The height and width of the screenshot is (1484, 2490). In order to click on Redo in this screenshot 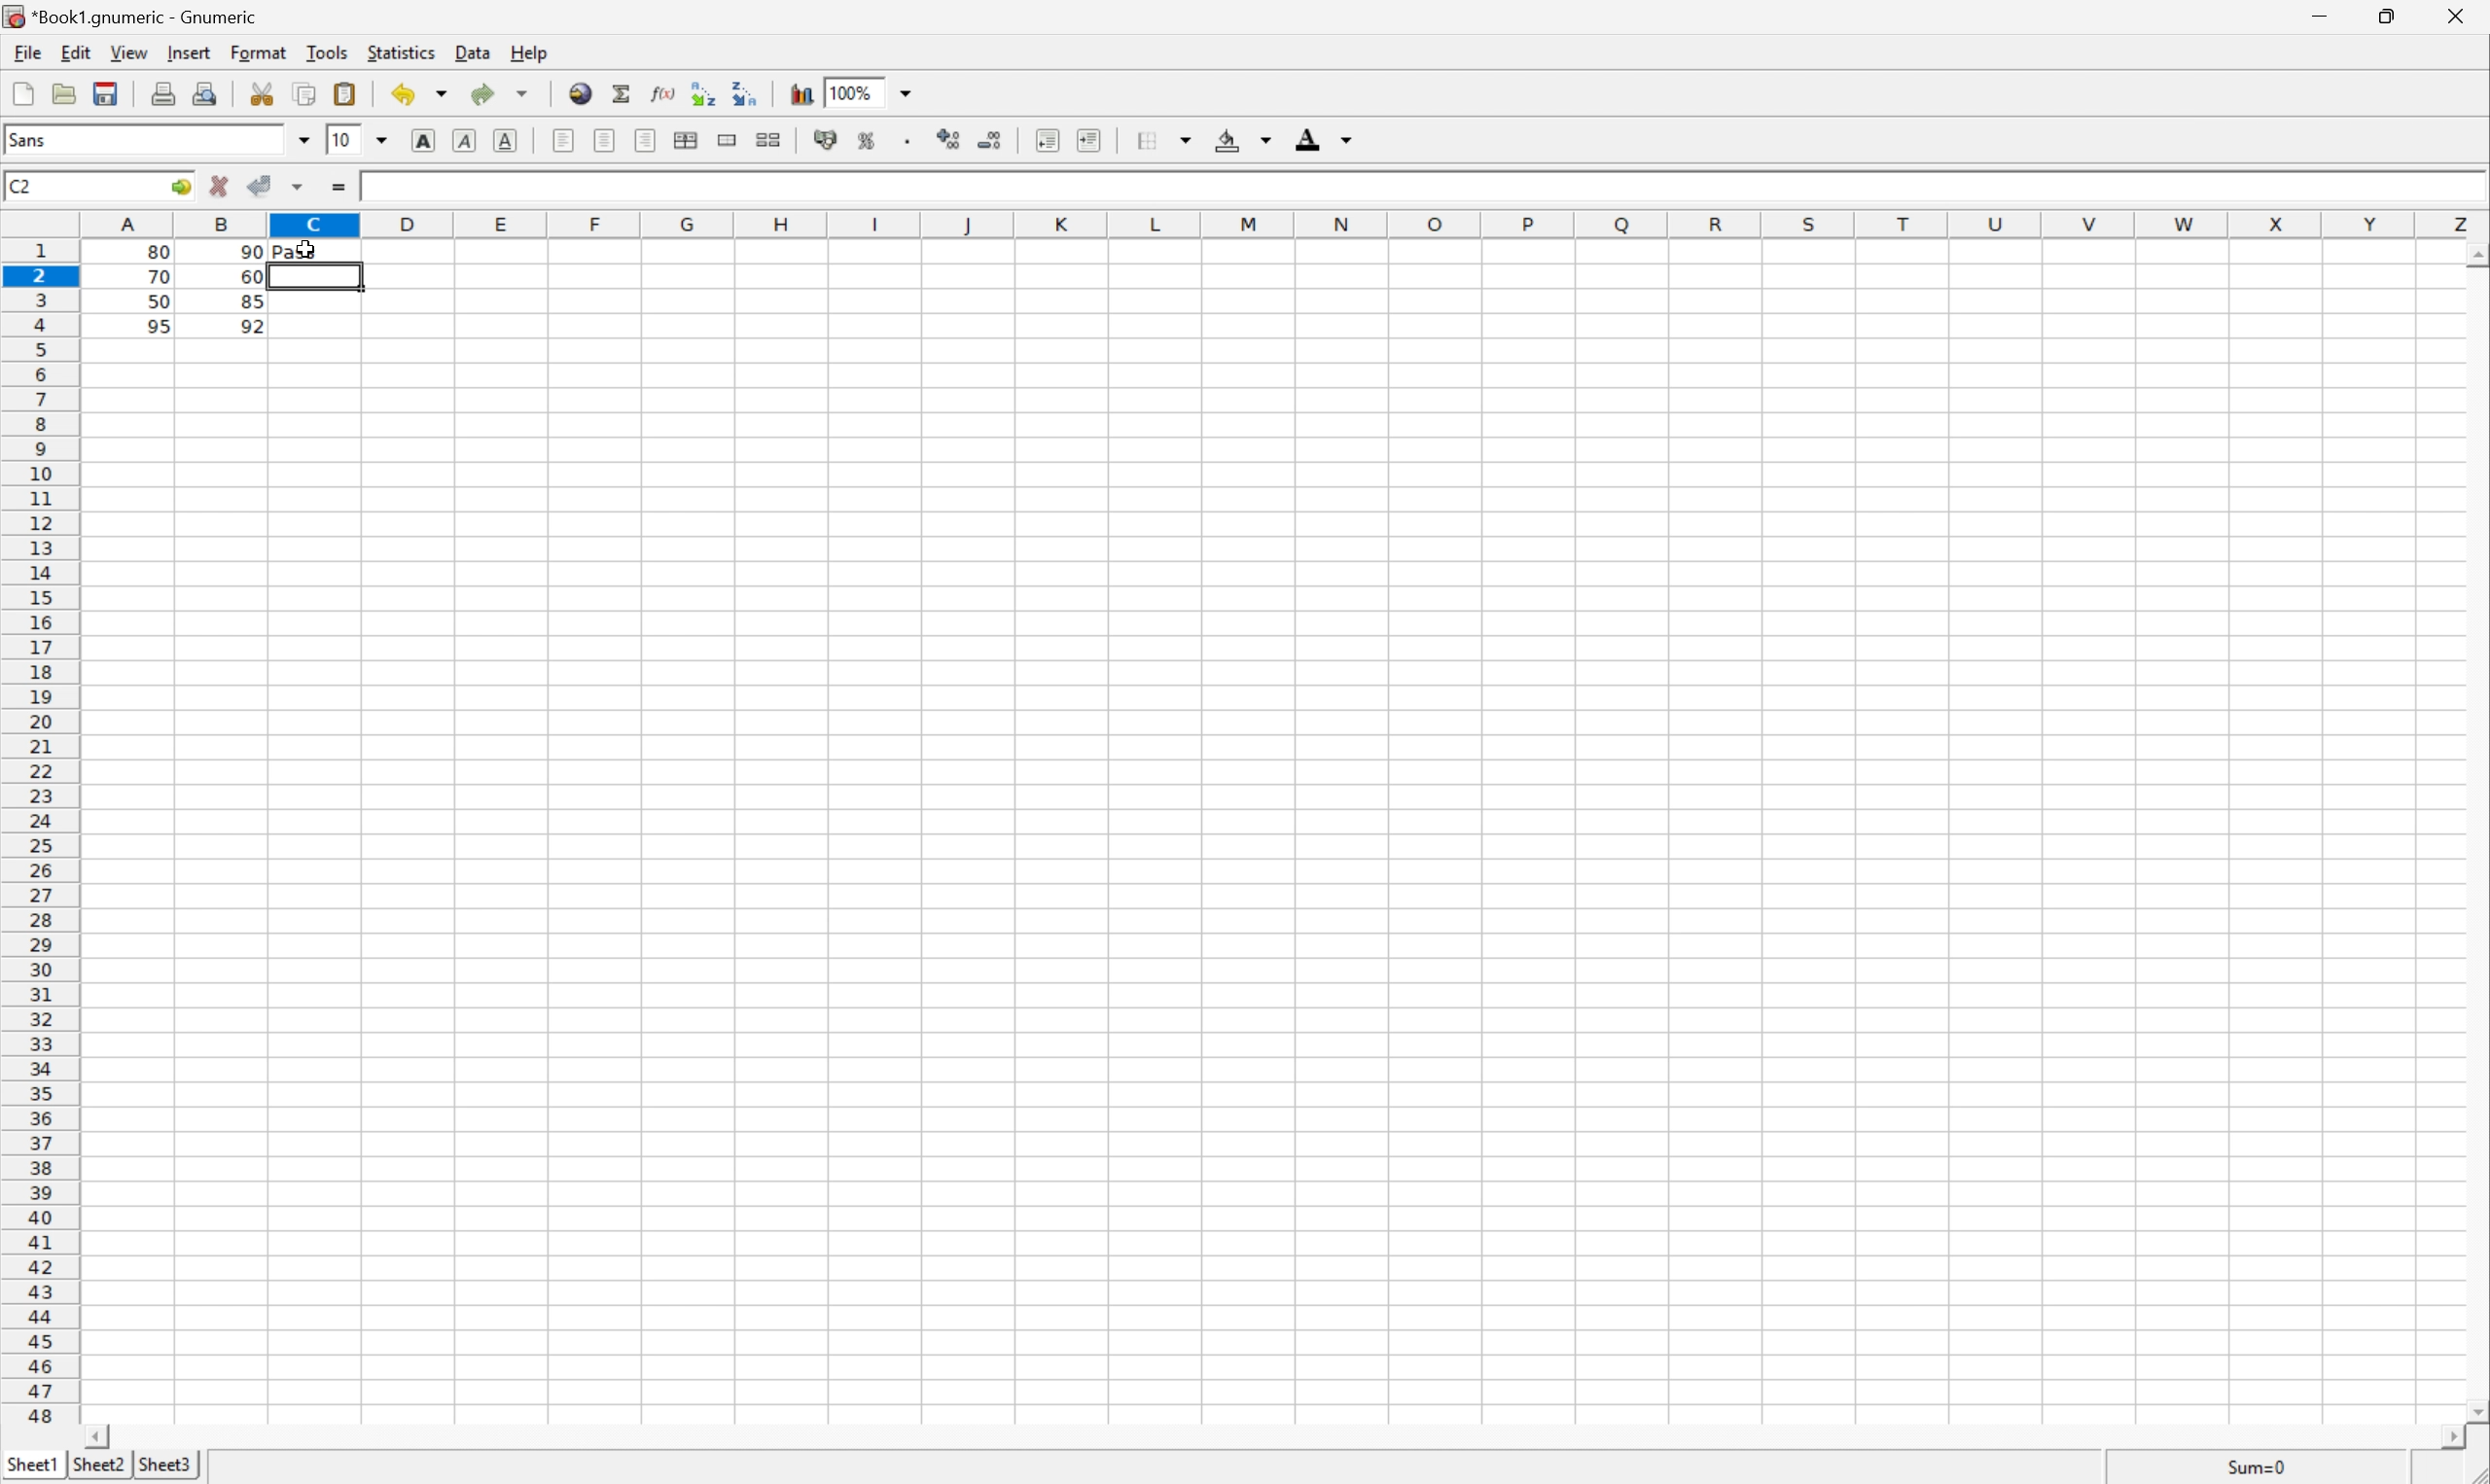, I will do `click(478, 90)`.